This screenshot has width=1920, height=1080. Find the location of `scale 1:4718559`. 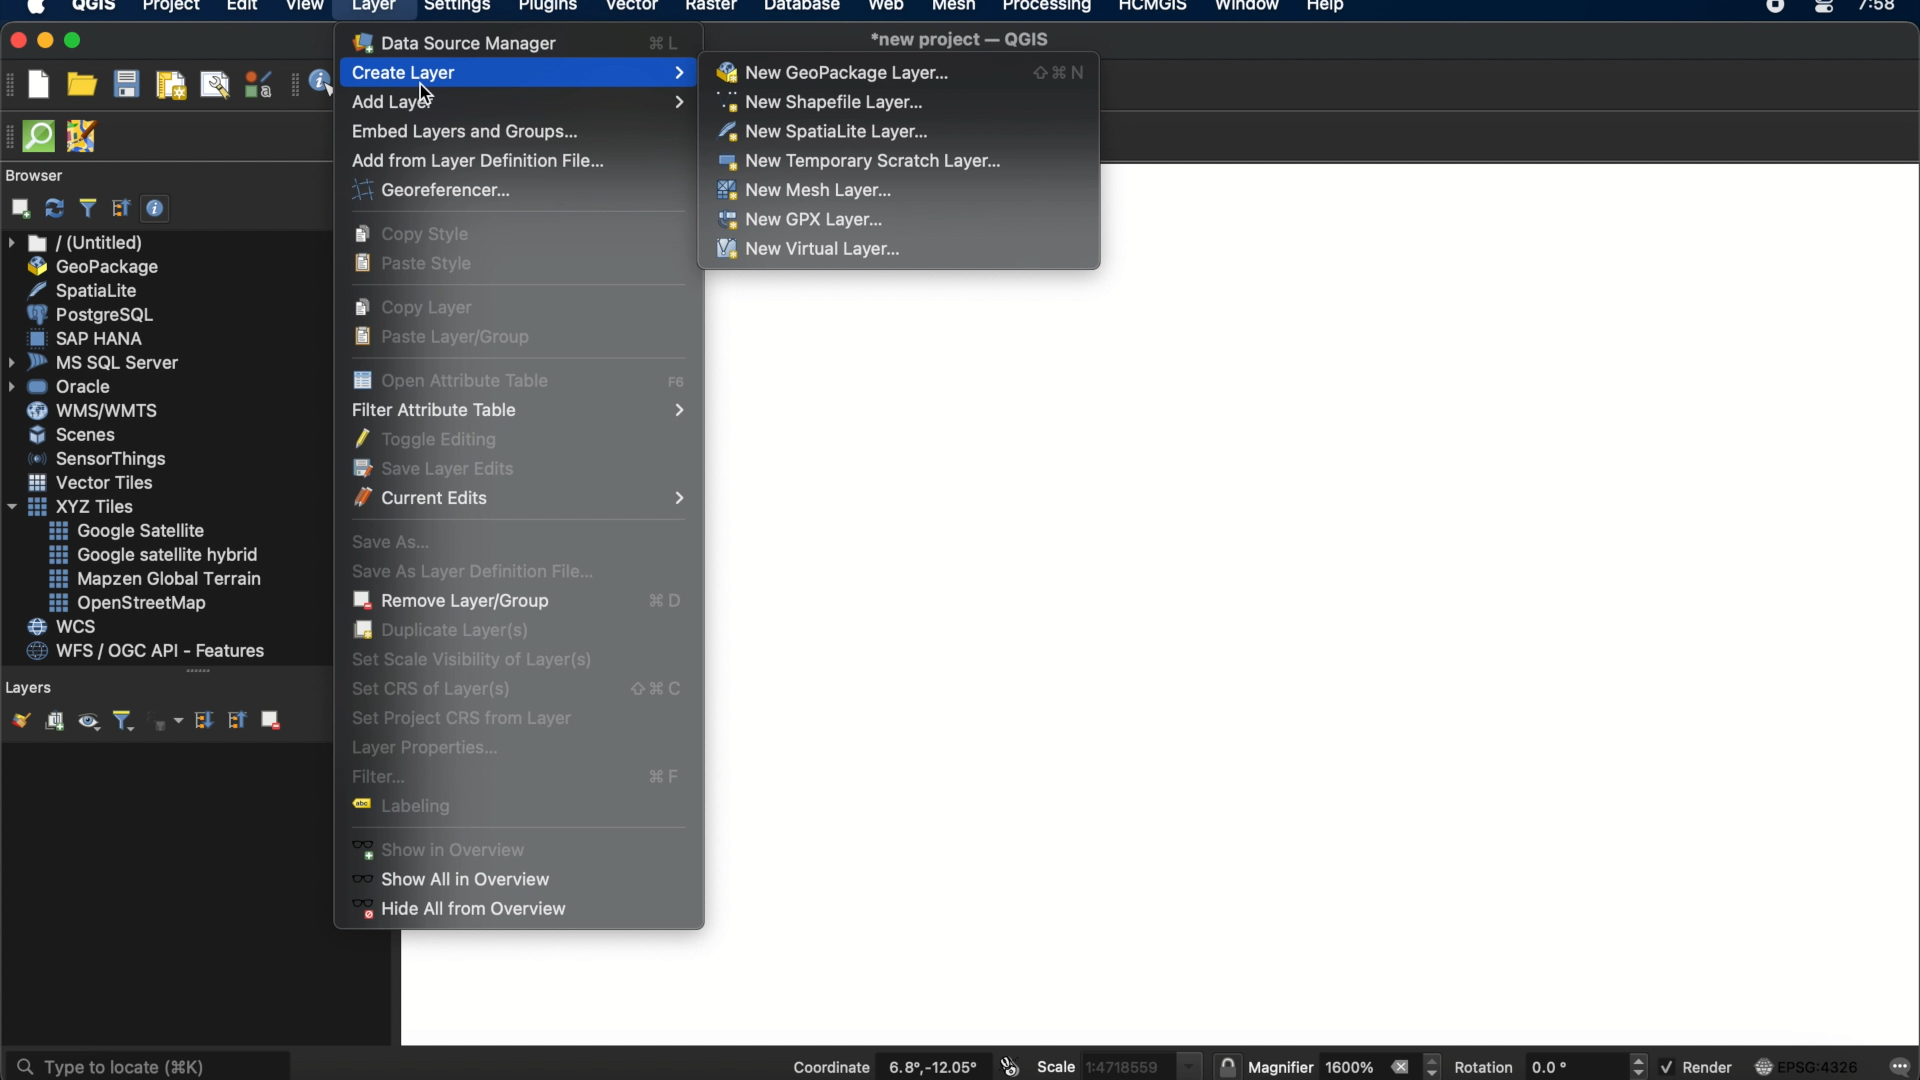

scale 1:4718559 is located at coordinates (1115, 1064).